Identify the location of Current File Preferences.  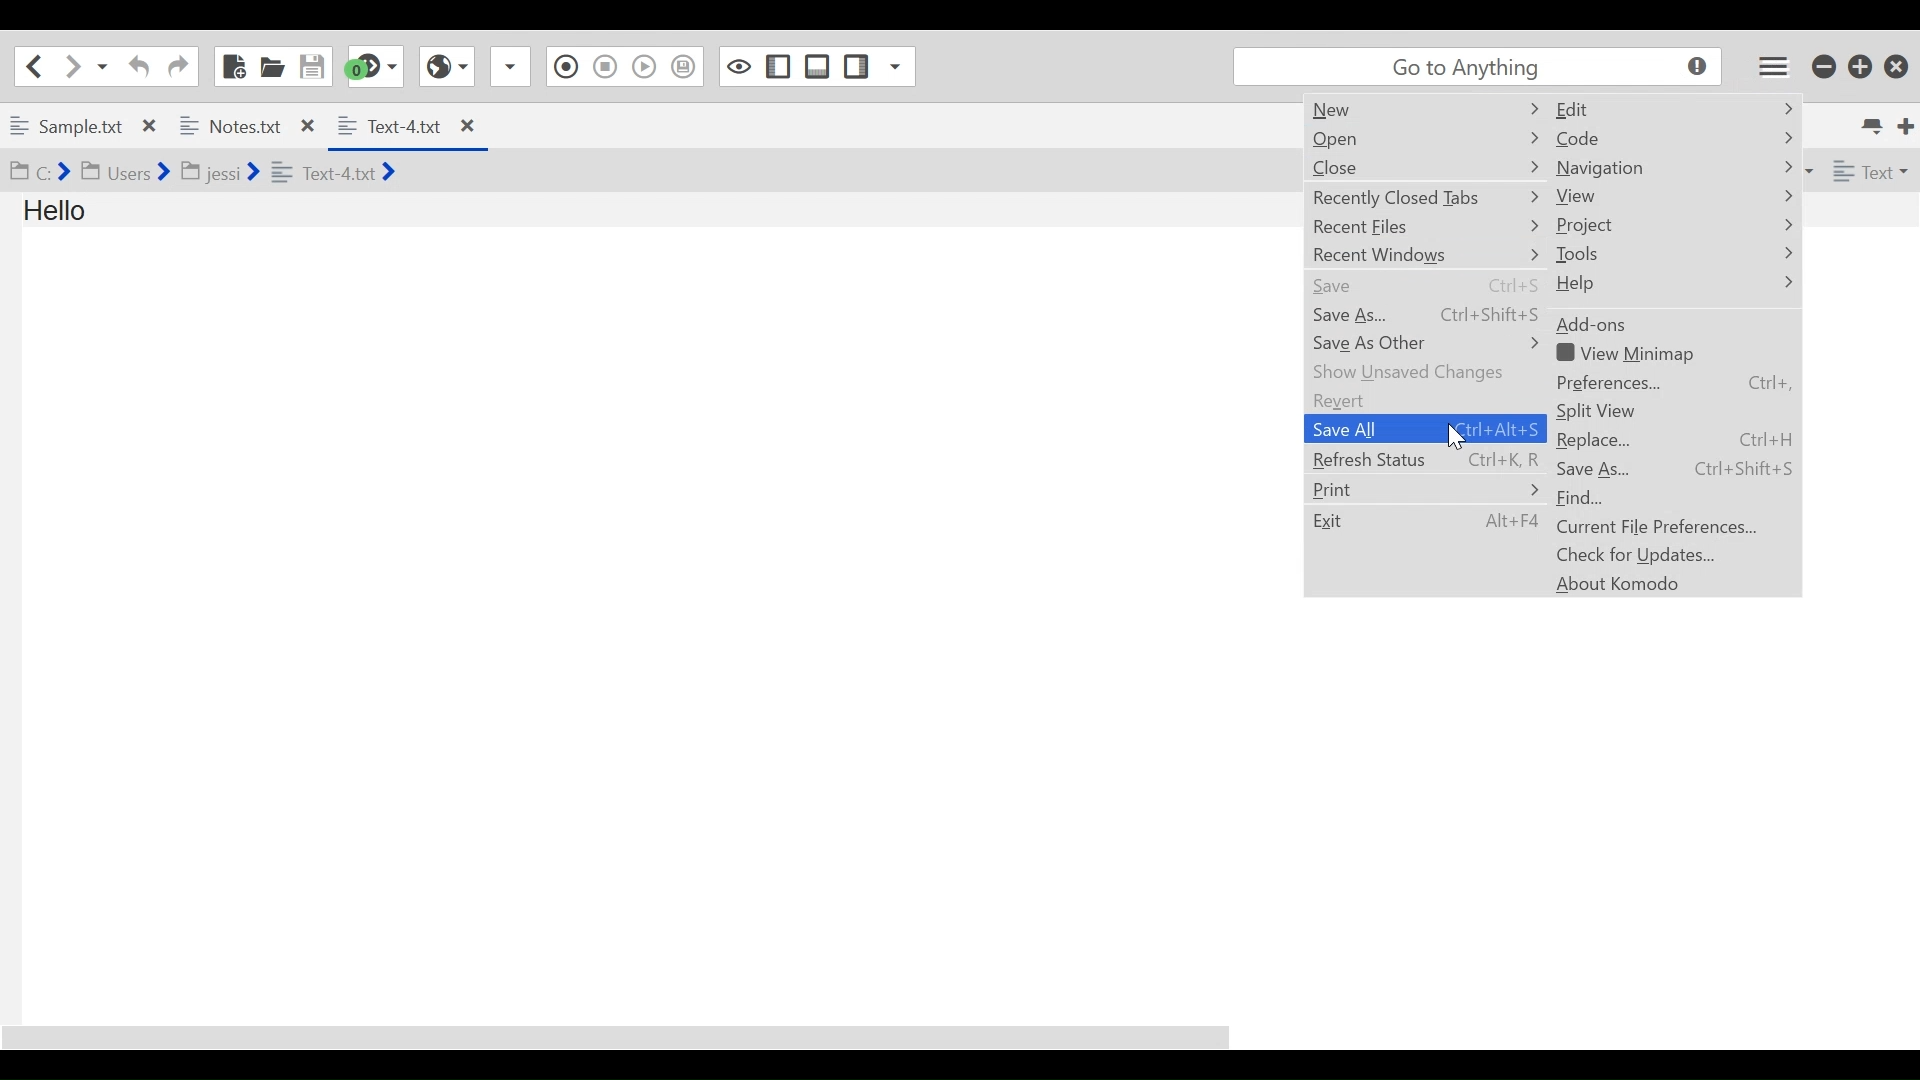
(1664, 527).